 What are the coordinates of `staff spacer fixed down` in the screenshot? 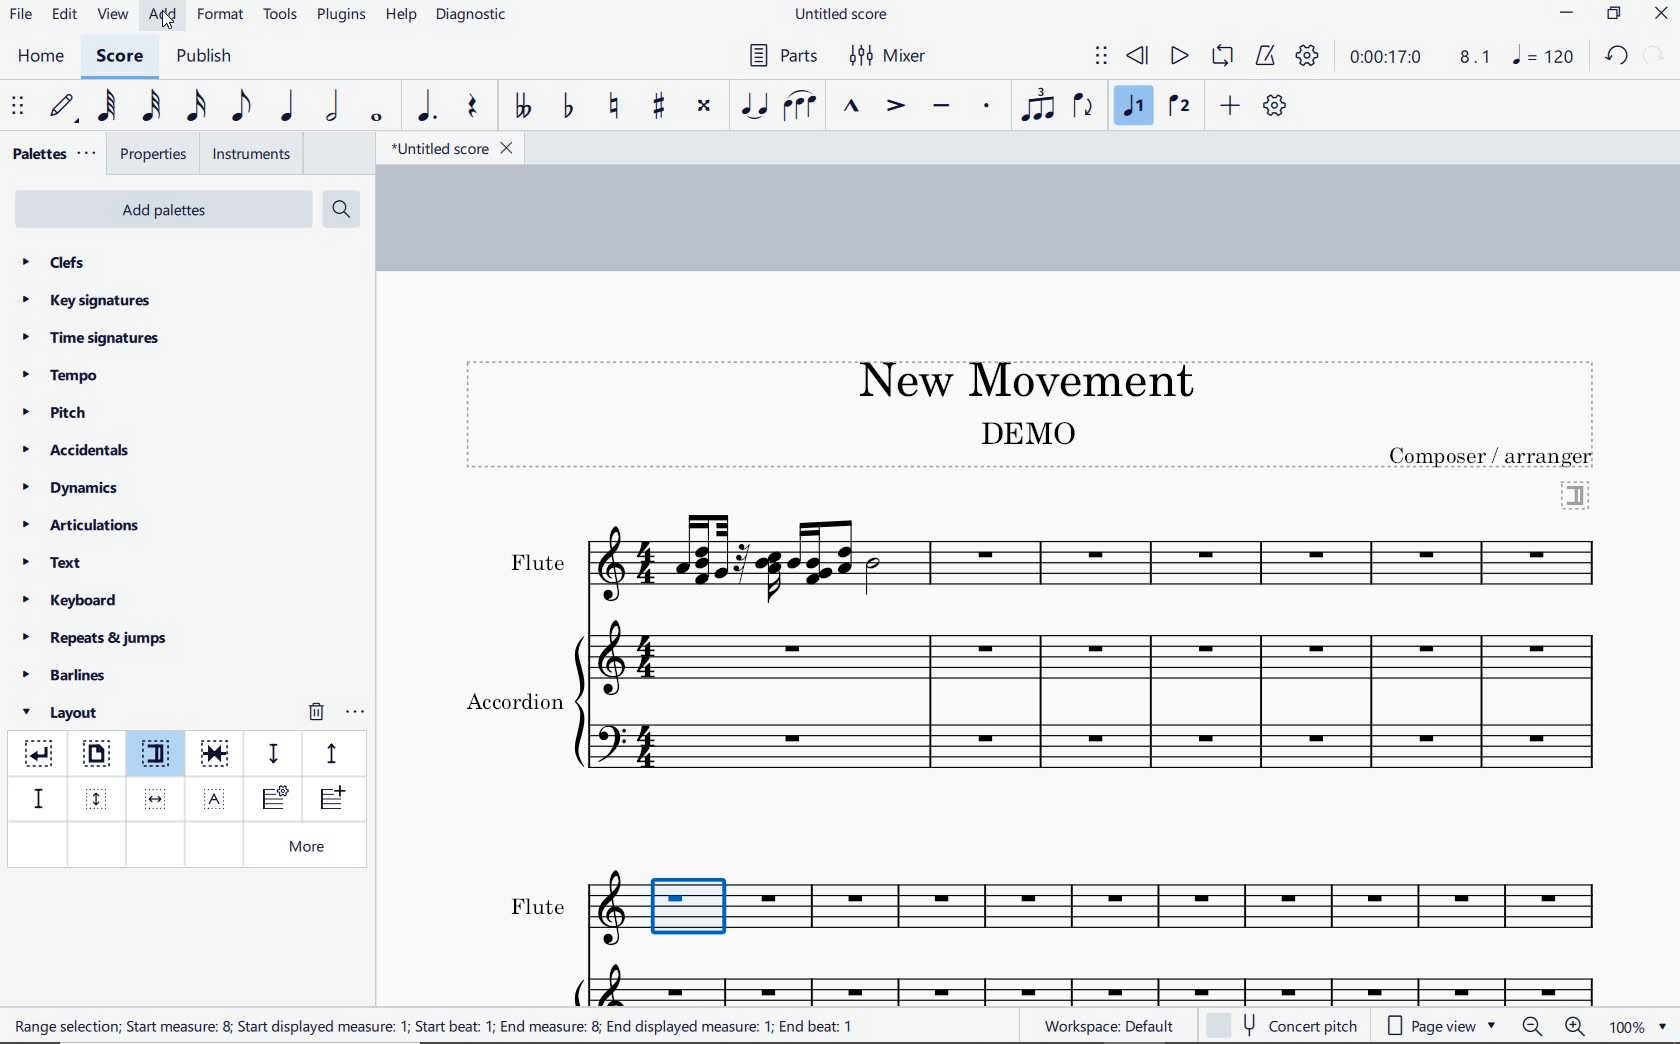 It's located at (36, 798).